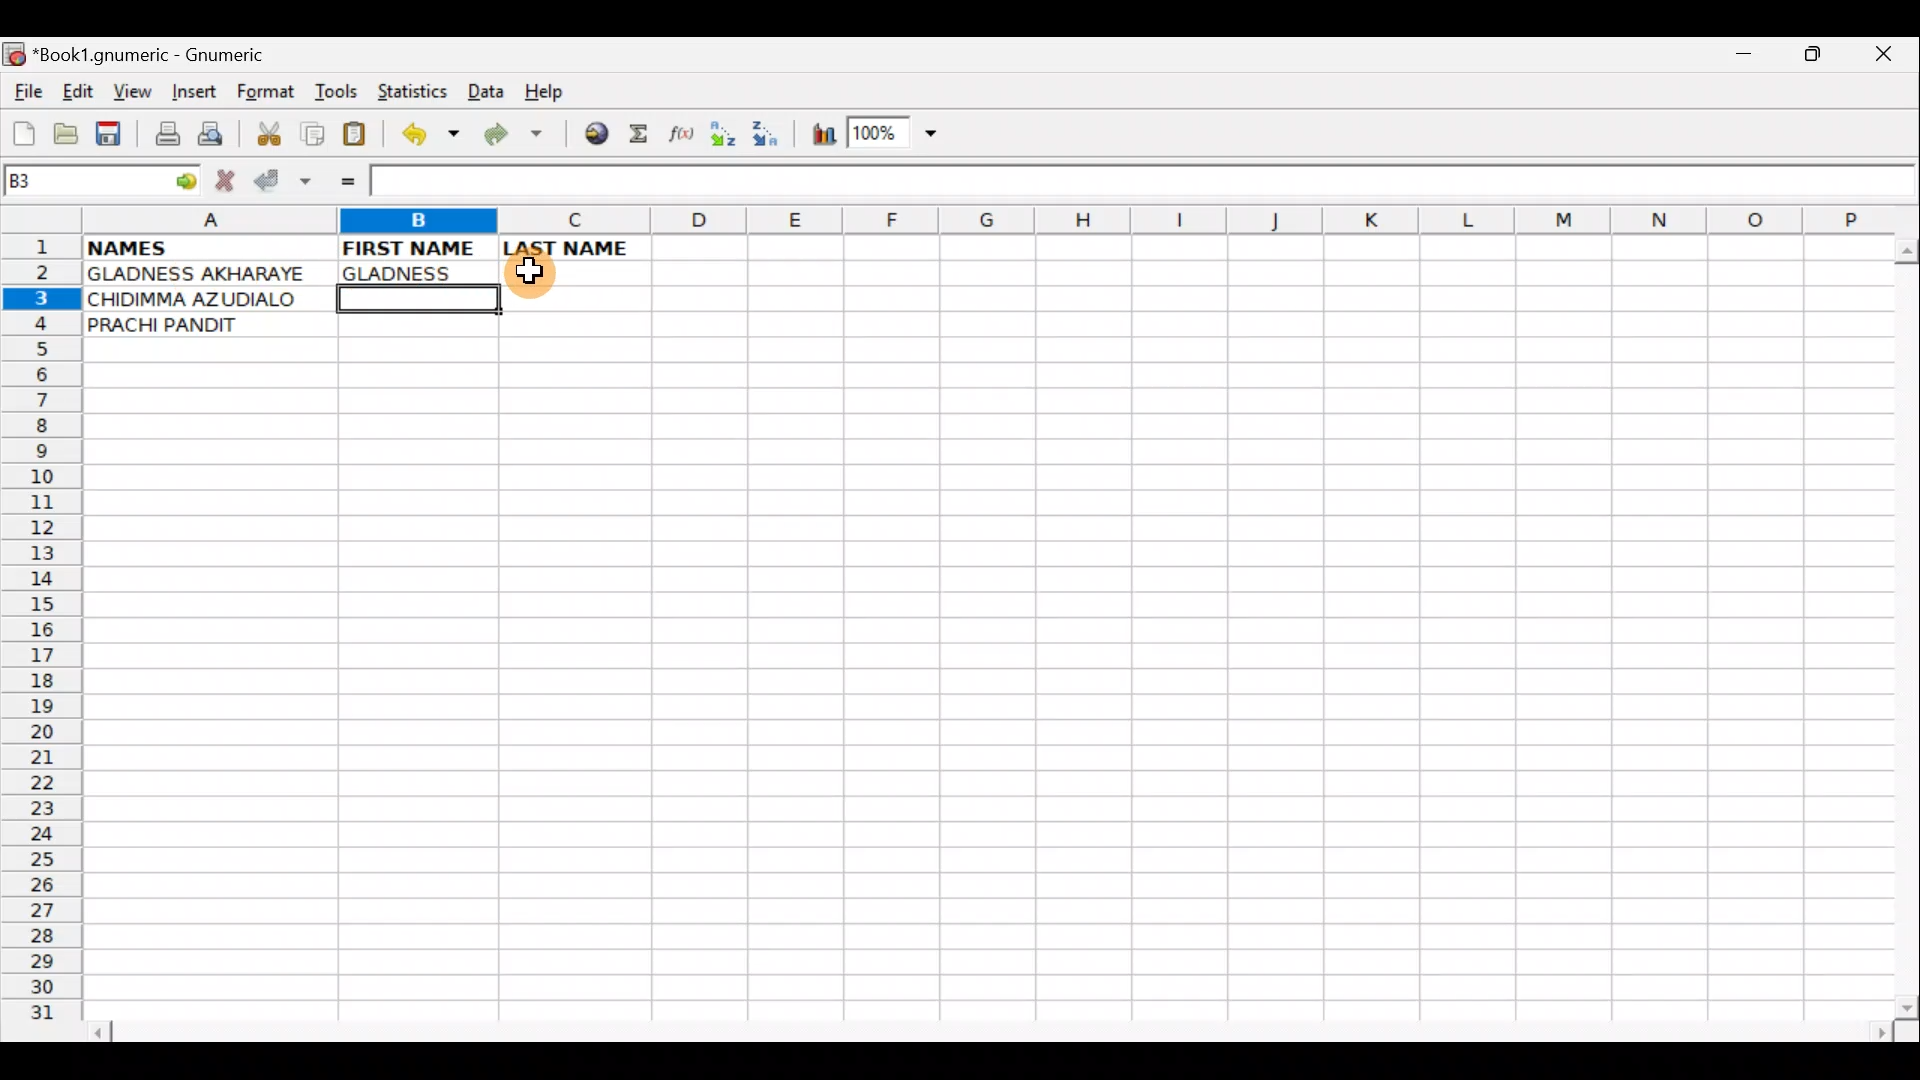  Describe the element at coordinates (485, 90) in the screenshot. I see `Data` at that location.